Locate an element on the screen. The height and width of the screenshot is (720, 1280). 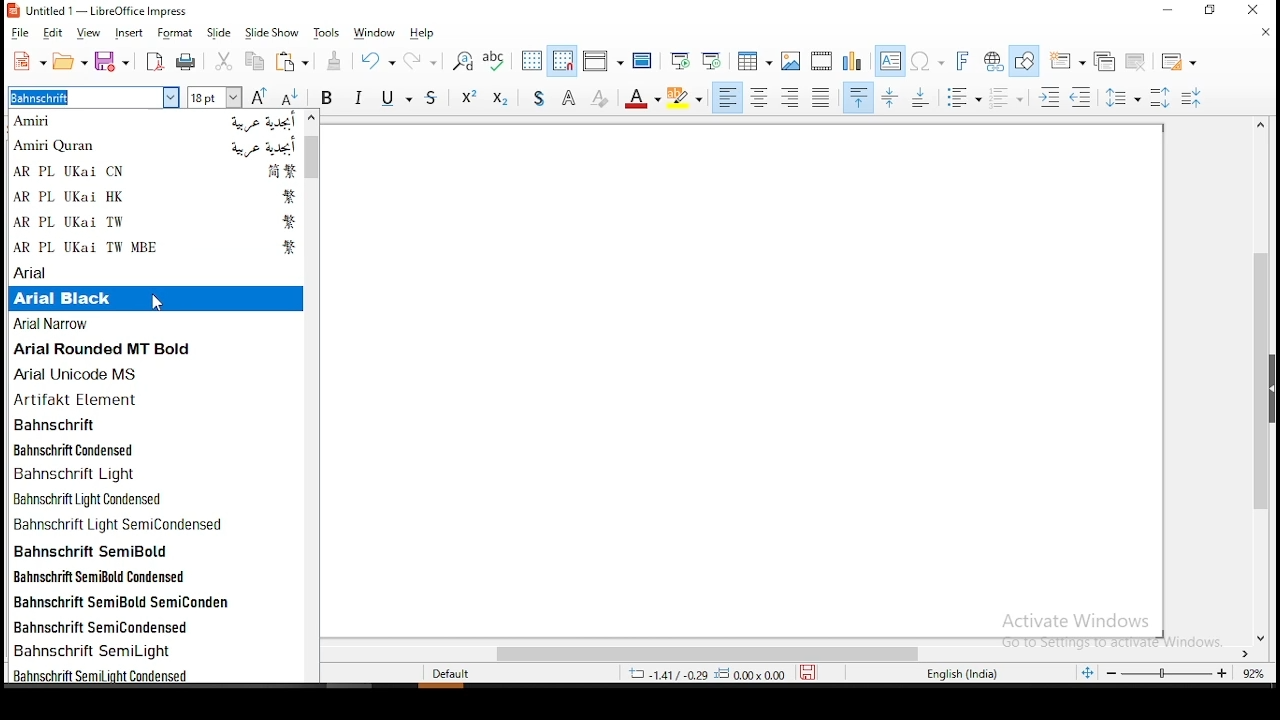
zoom slider is located at coordinates (1169, 674).